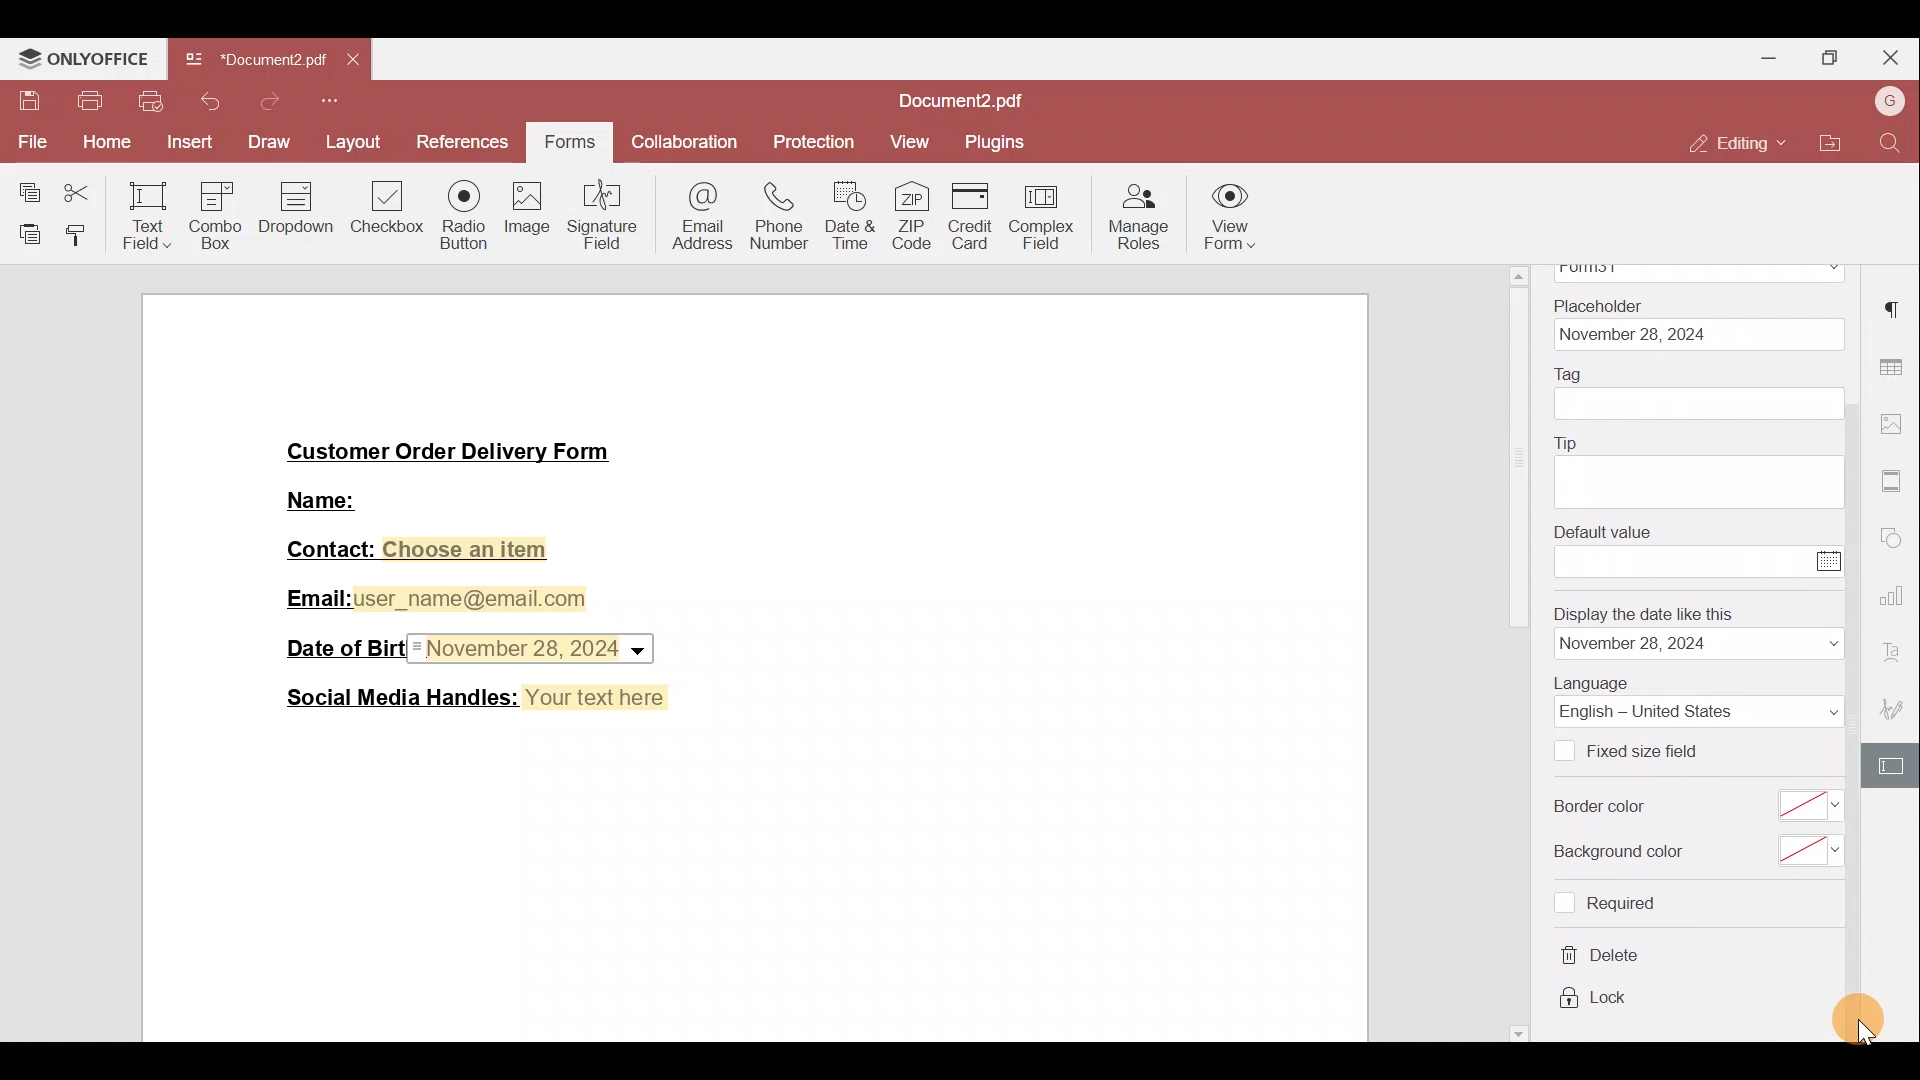 This screenshot has width=1920, height=1080. What do you see at coordinates (24, 97) in the screenshot?
I see `Save` at bounding box center [24, 97].